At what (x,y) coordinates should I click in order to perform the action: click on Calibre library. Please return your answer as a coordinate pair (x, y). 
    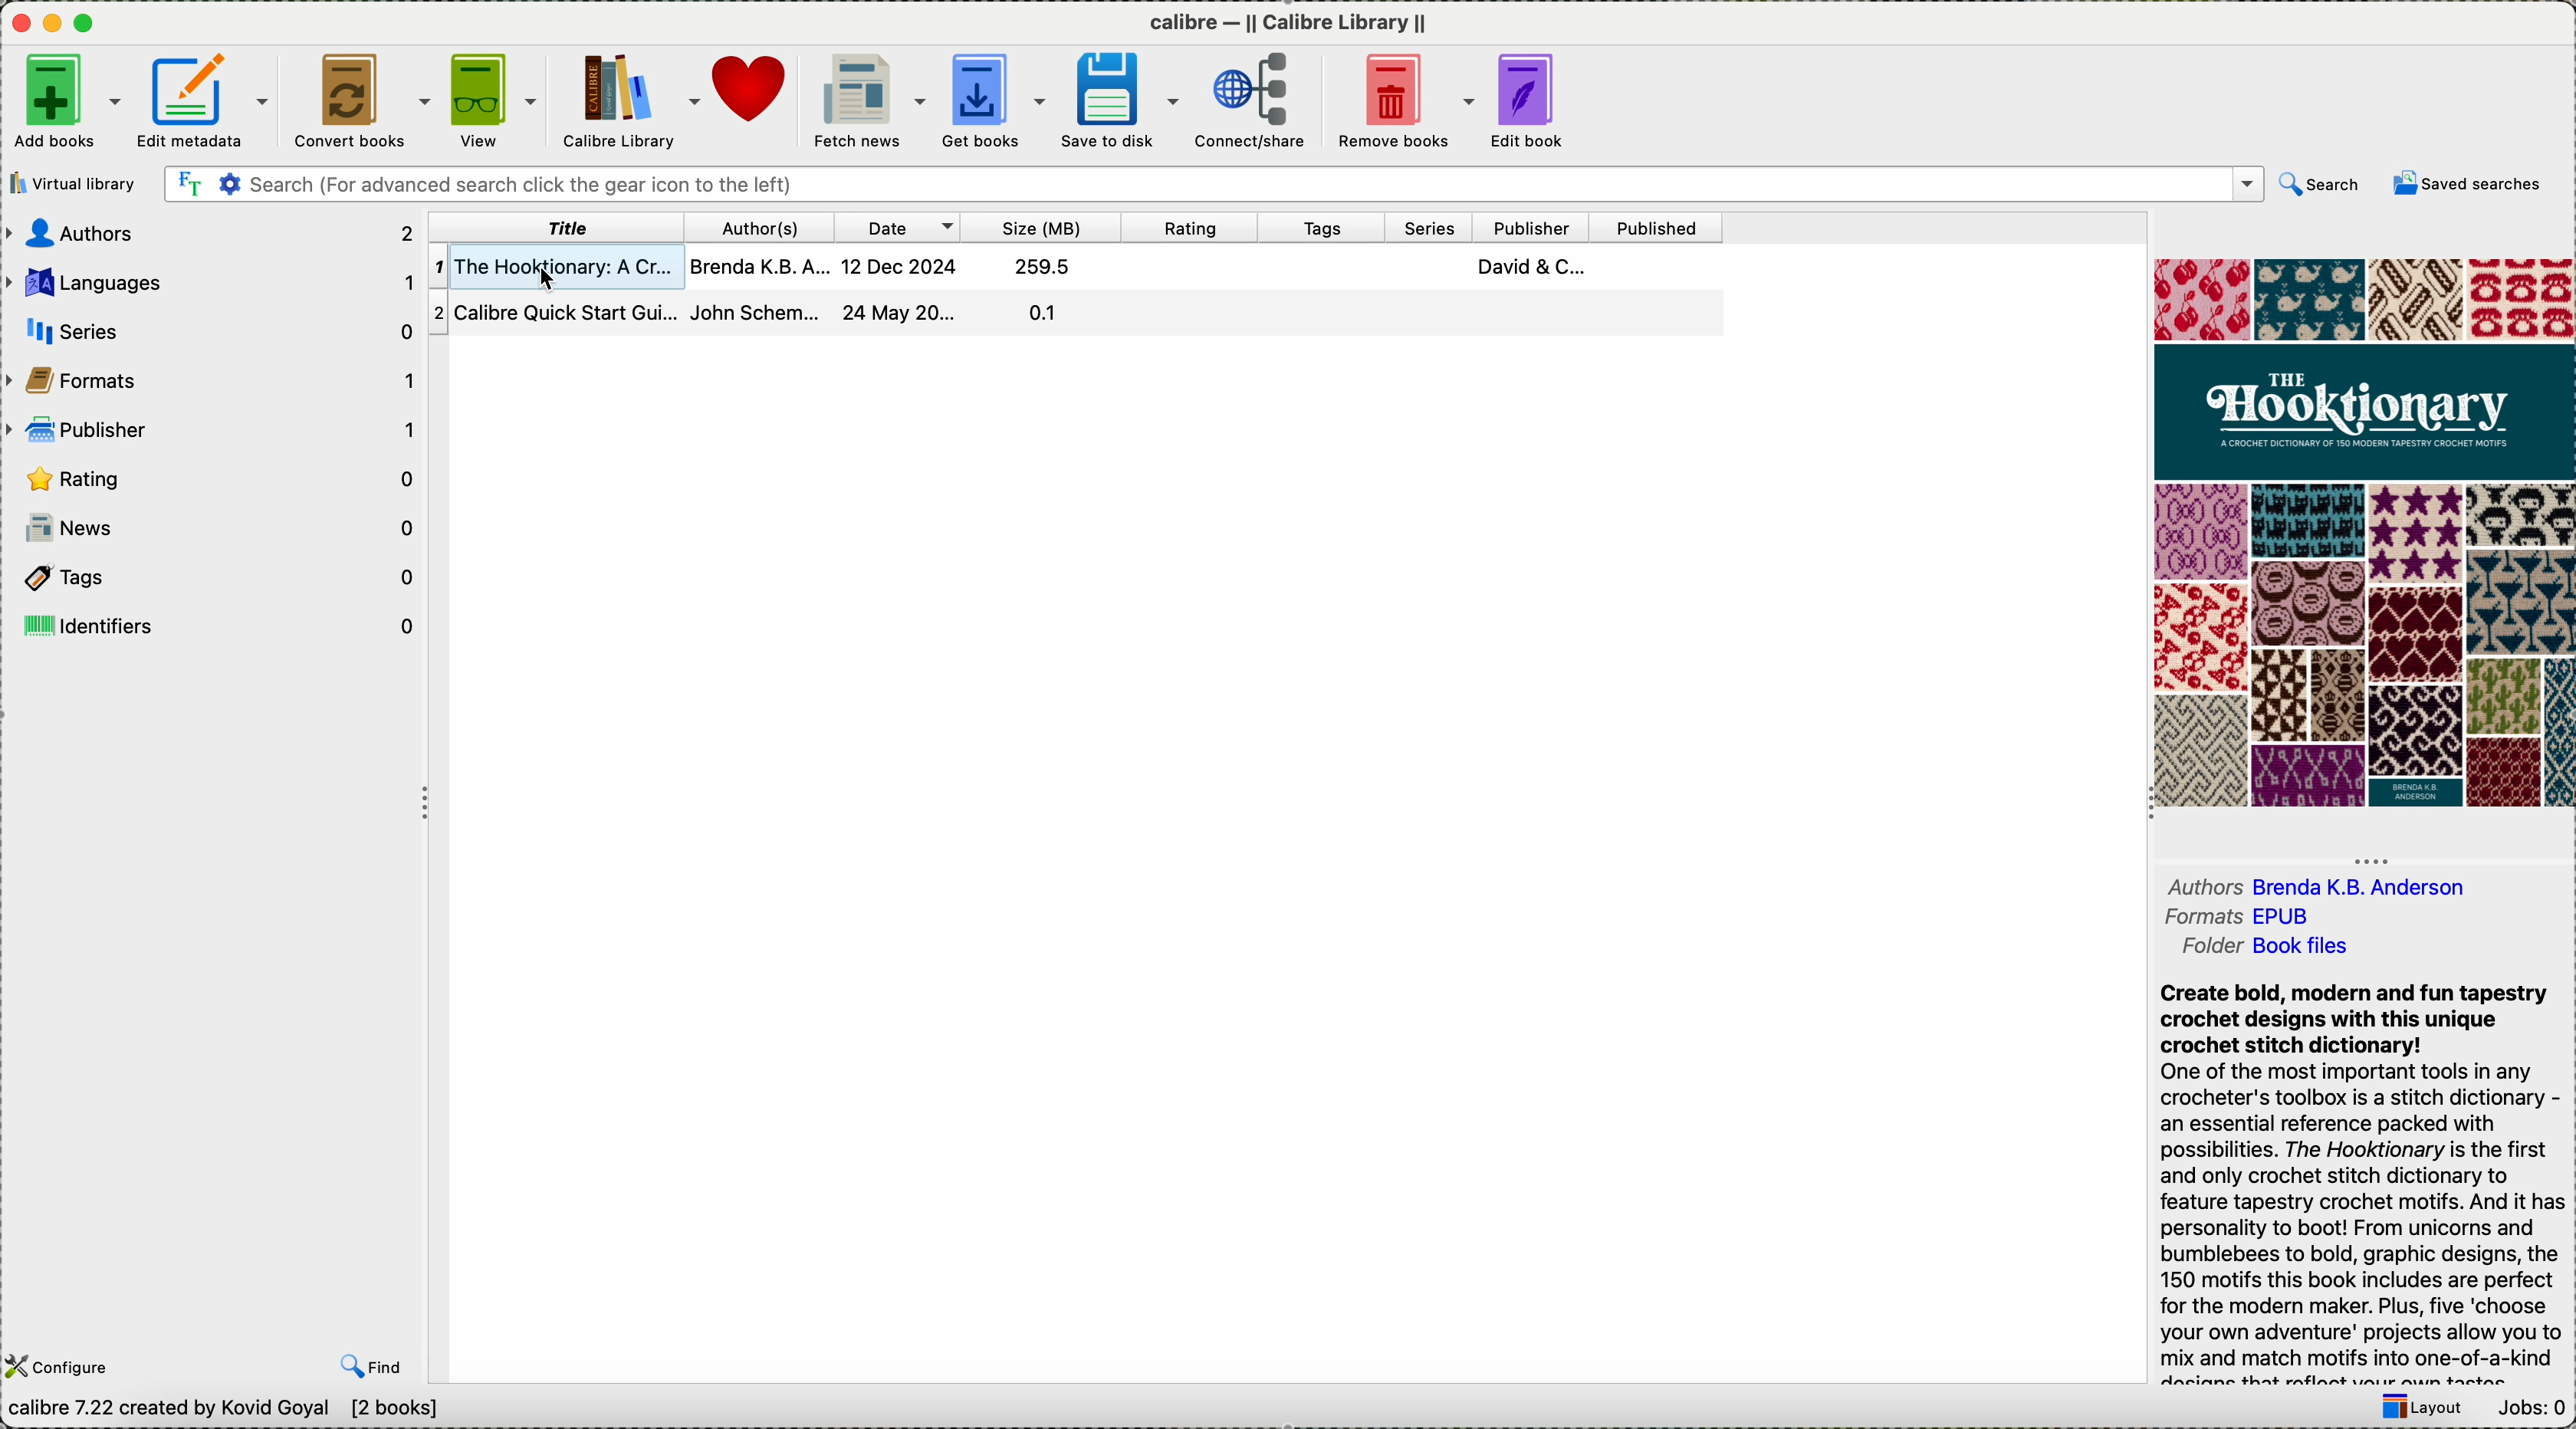
    Looking at the image, I should click on (629, 99).